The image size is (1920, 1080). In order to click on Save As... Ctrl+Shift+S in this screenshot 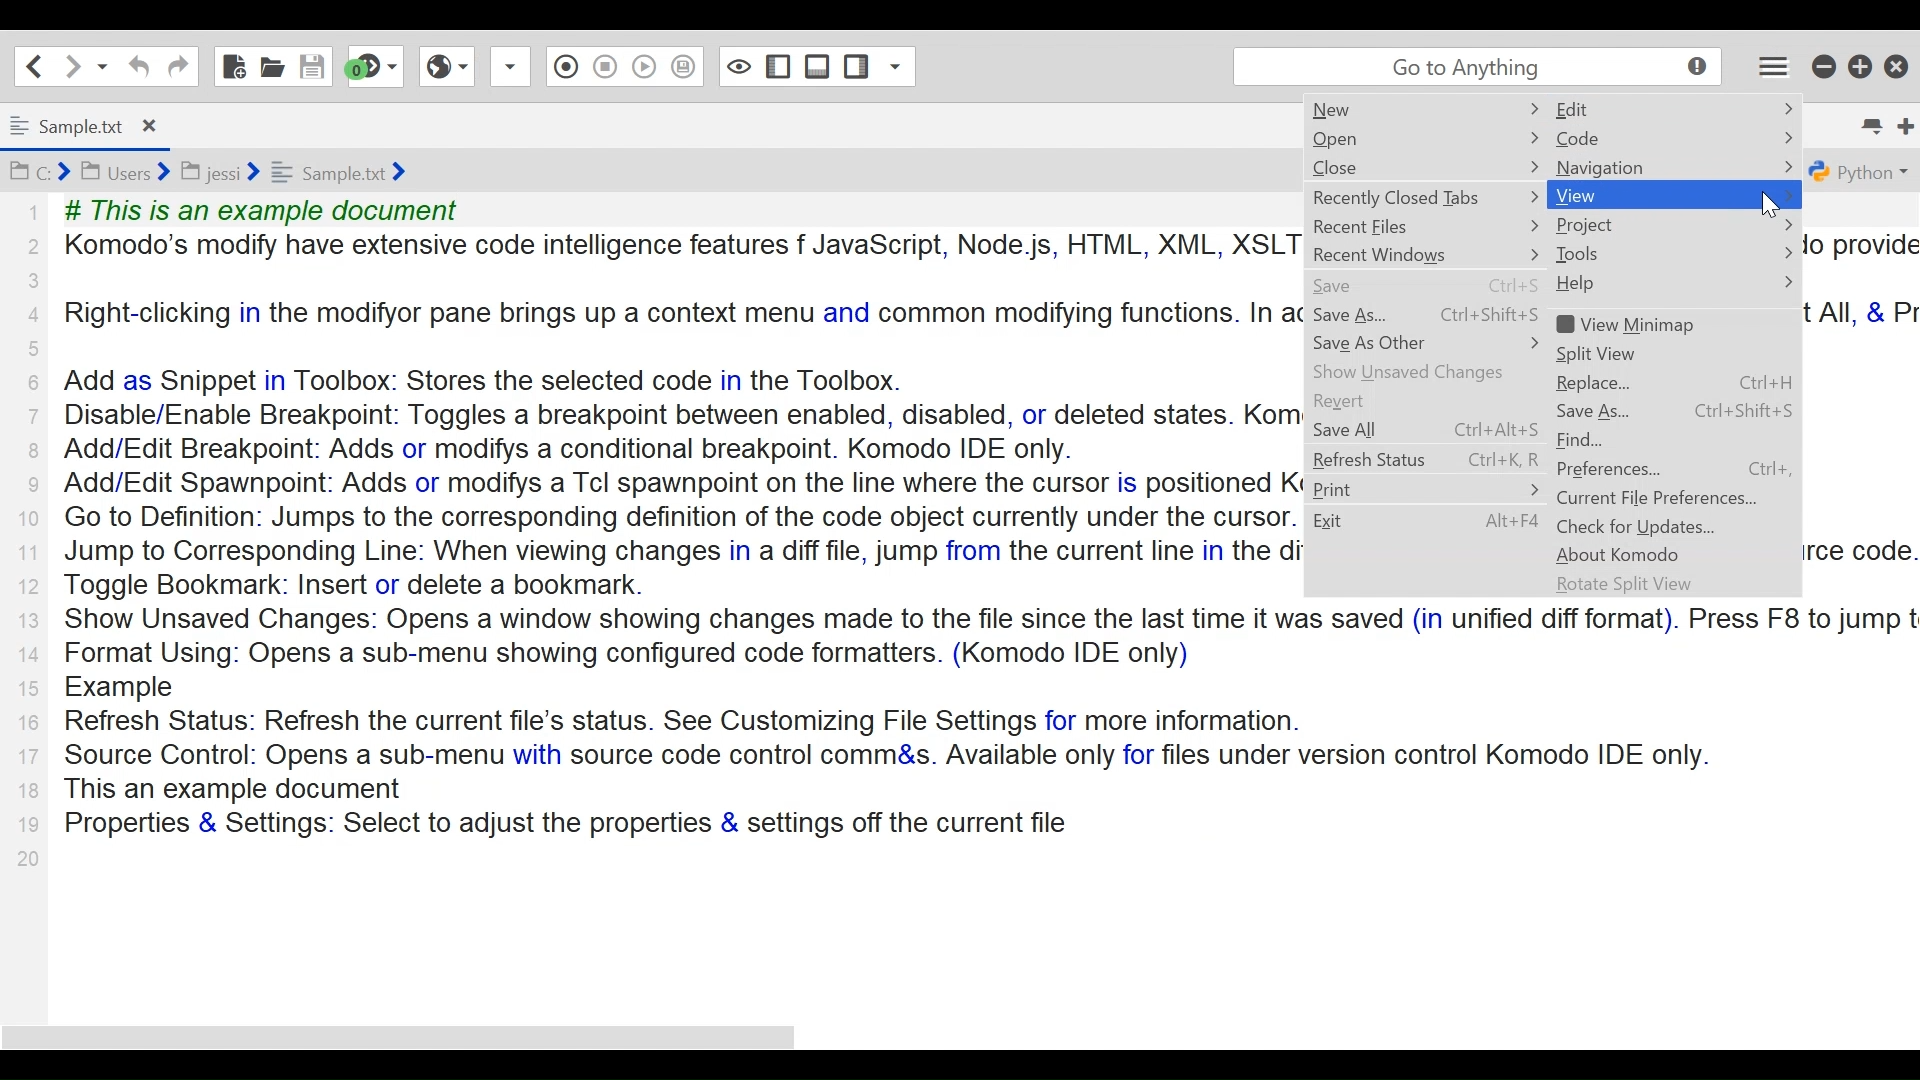, I will do `click(1425, 316)`.